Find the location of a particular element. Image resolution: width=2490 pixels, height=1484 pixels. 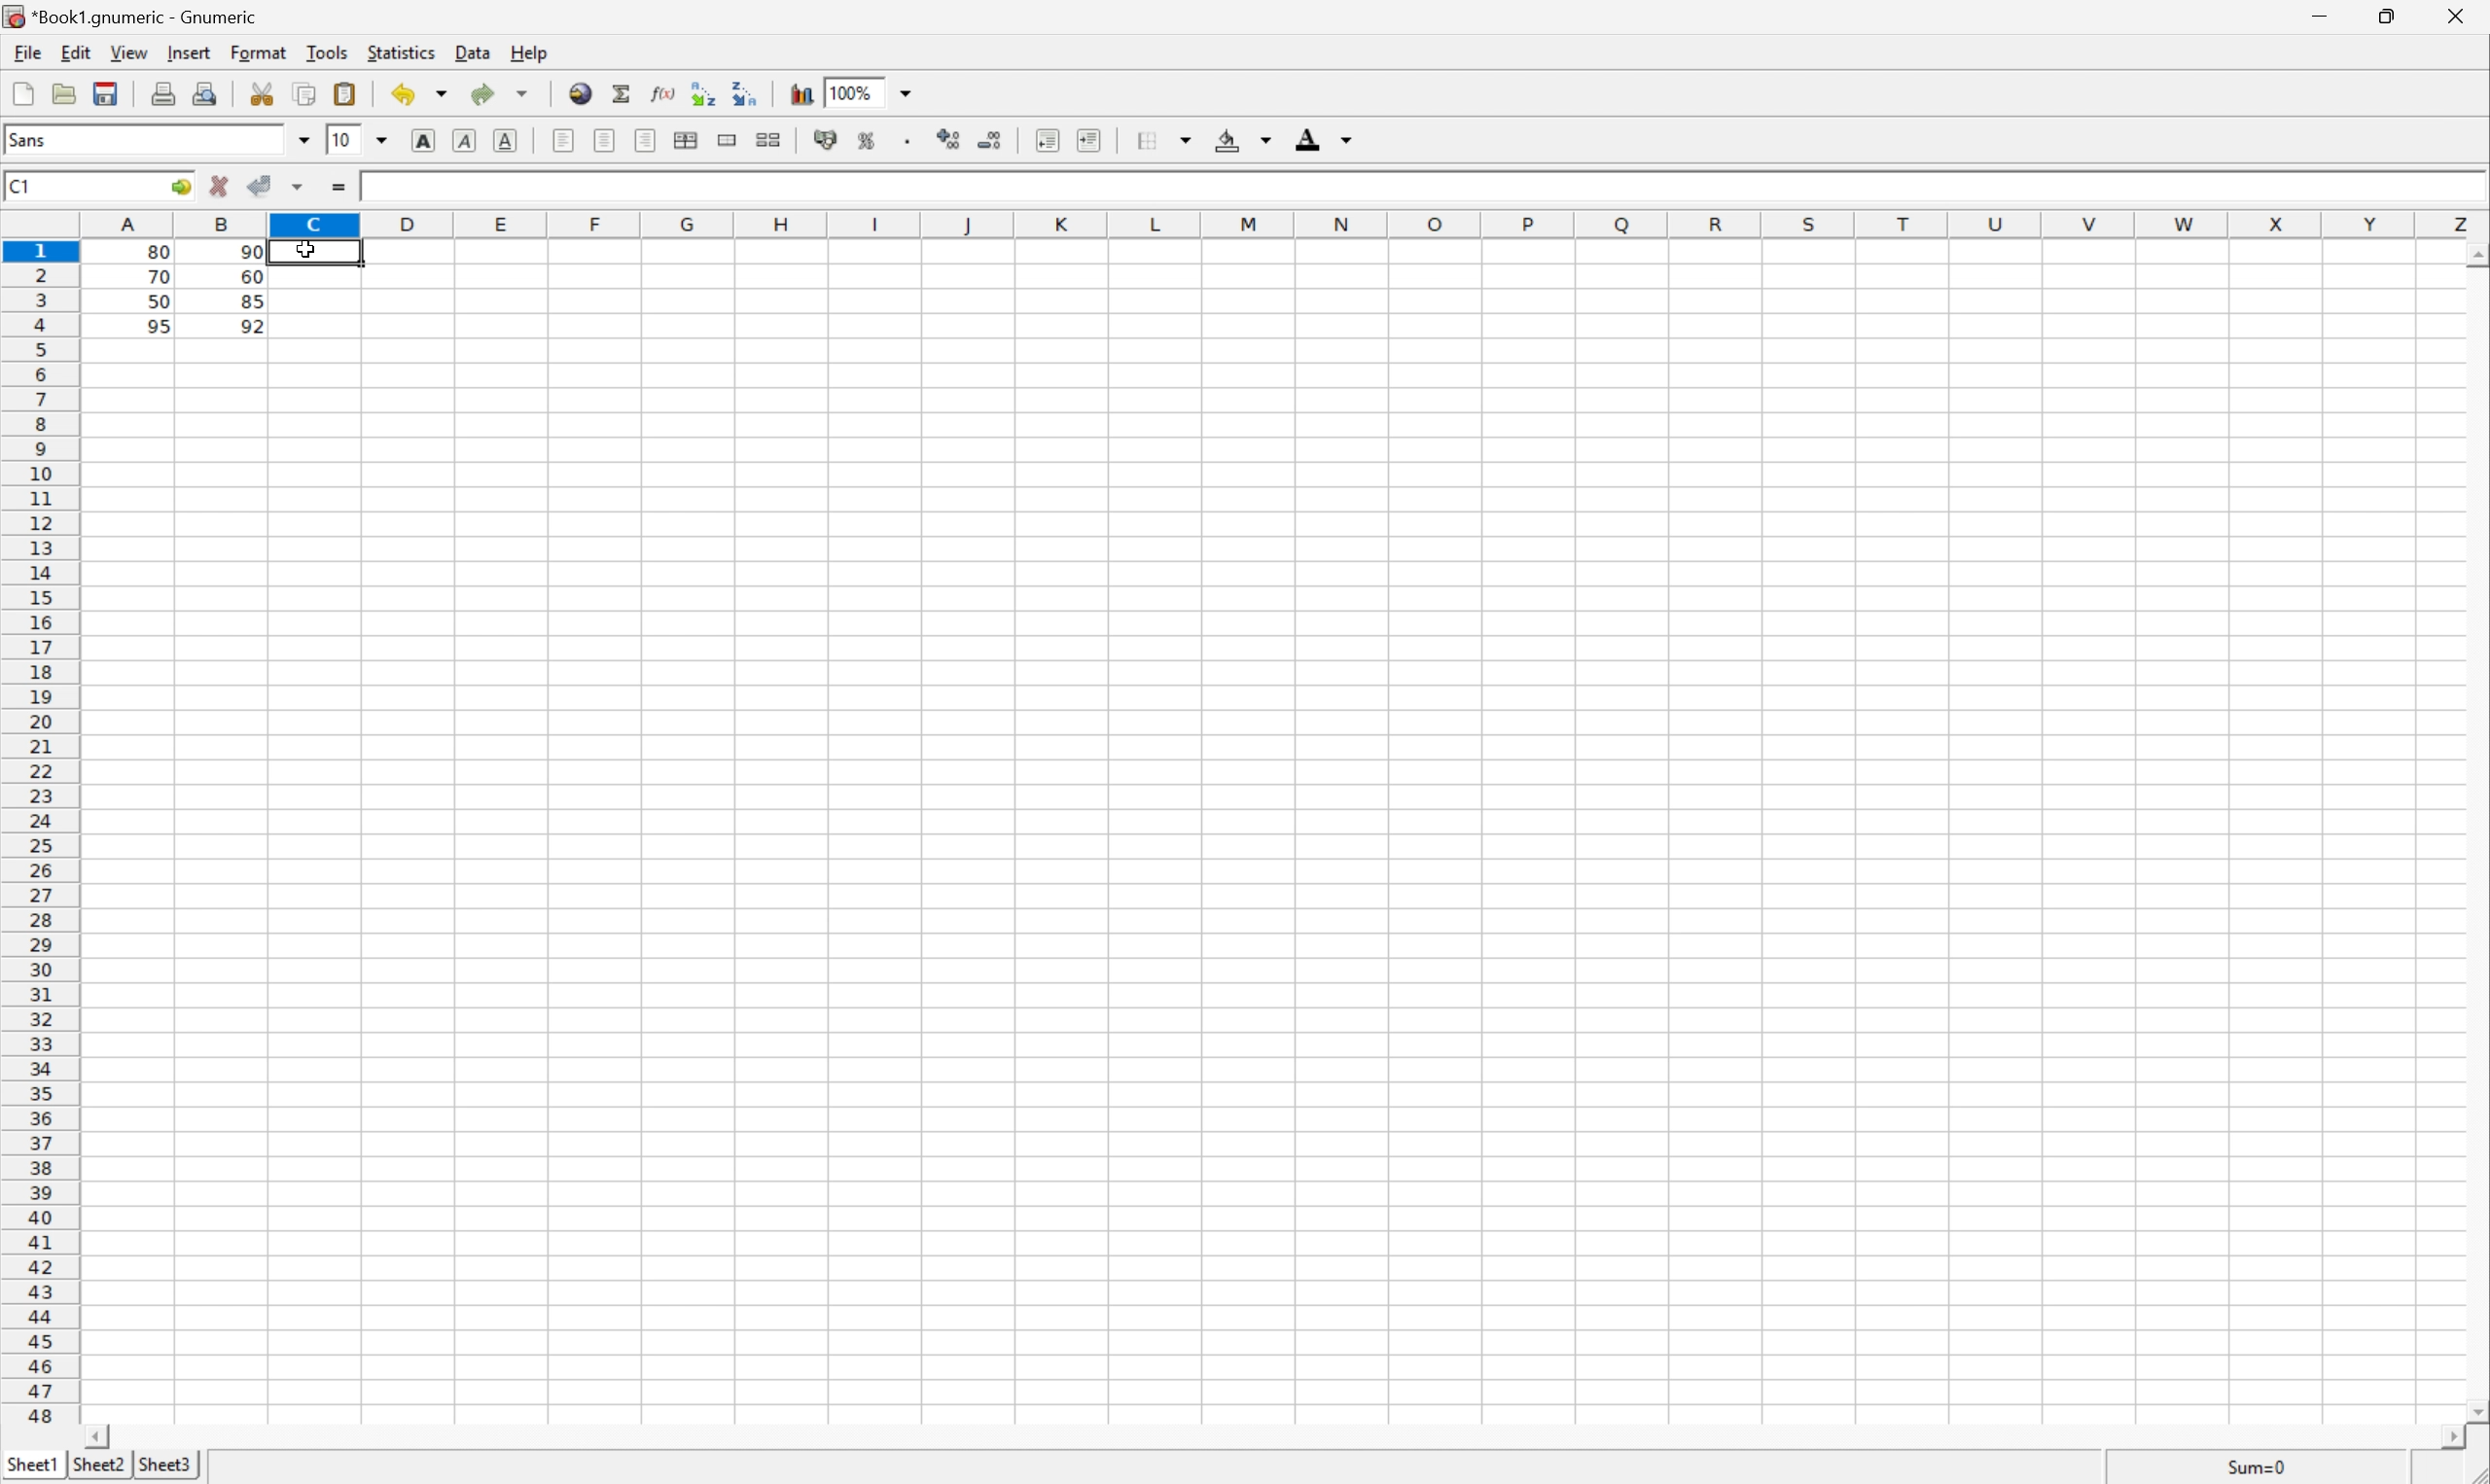

Paste the clipboard is located at coordinates (347, 95).